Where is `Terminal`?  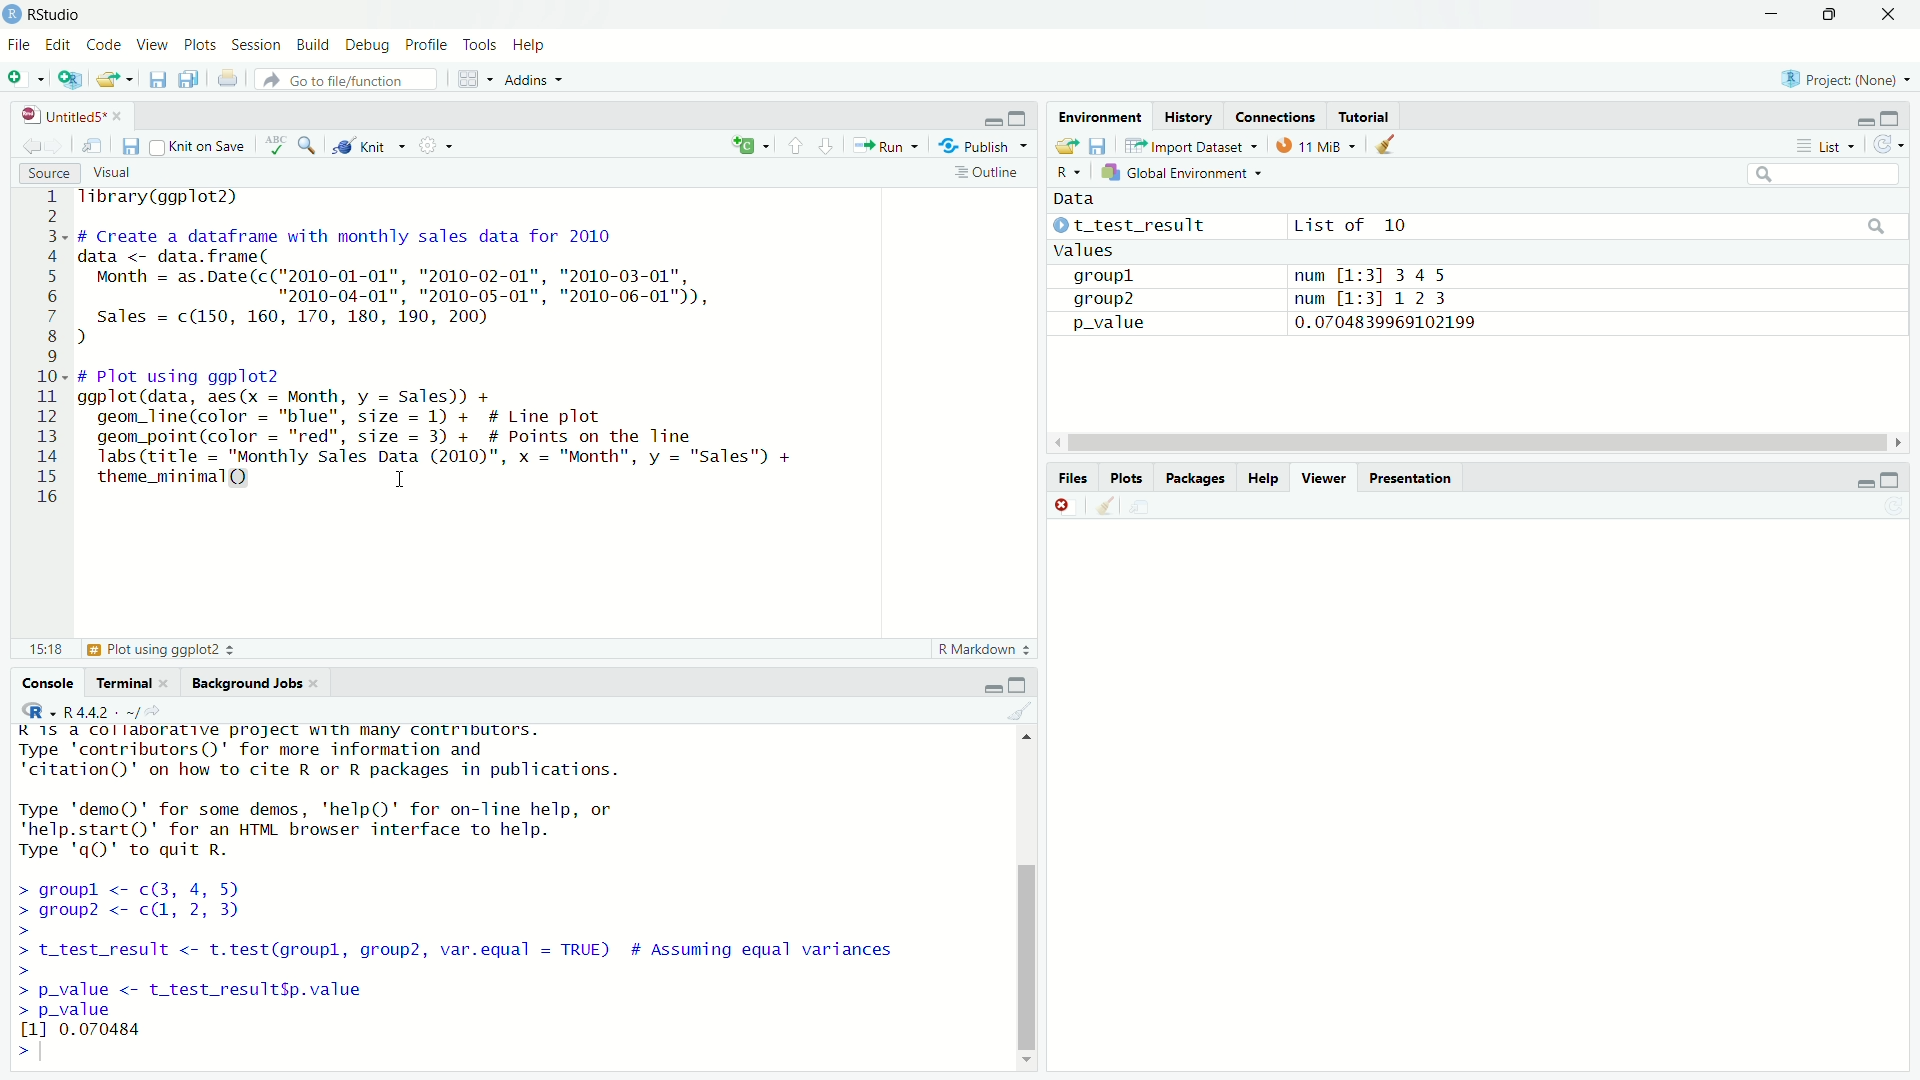
Terminal is located at coordinates (129, 680).